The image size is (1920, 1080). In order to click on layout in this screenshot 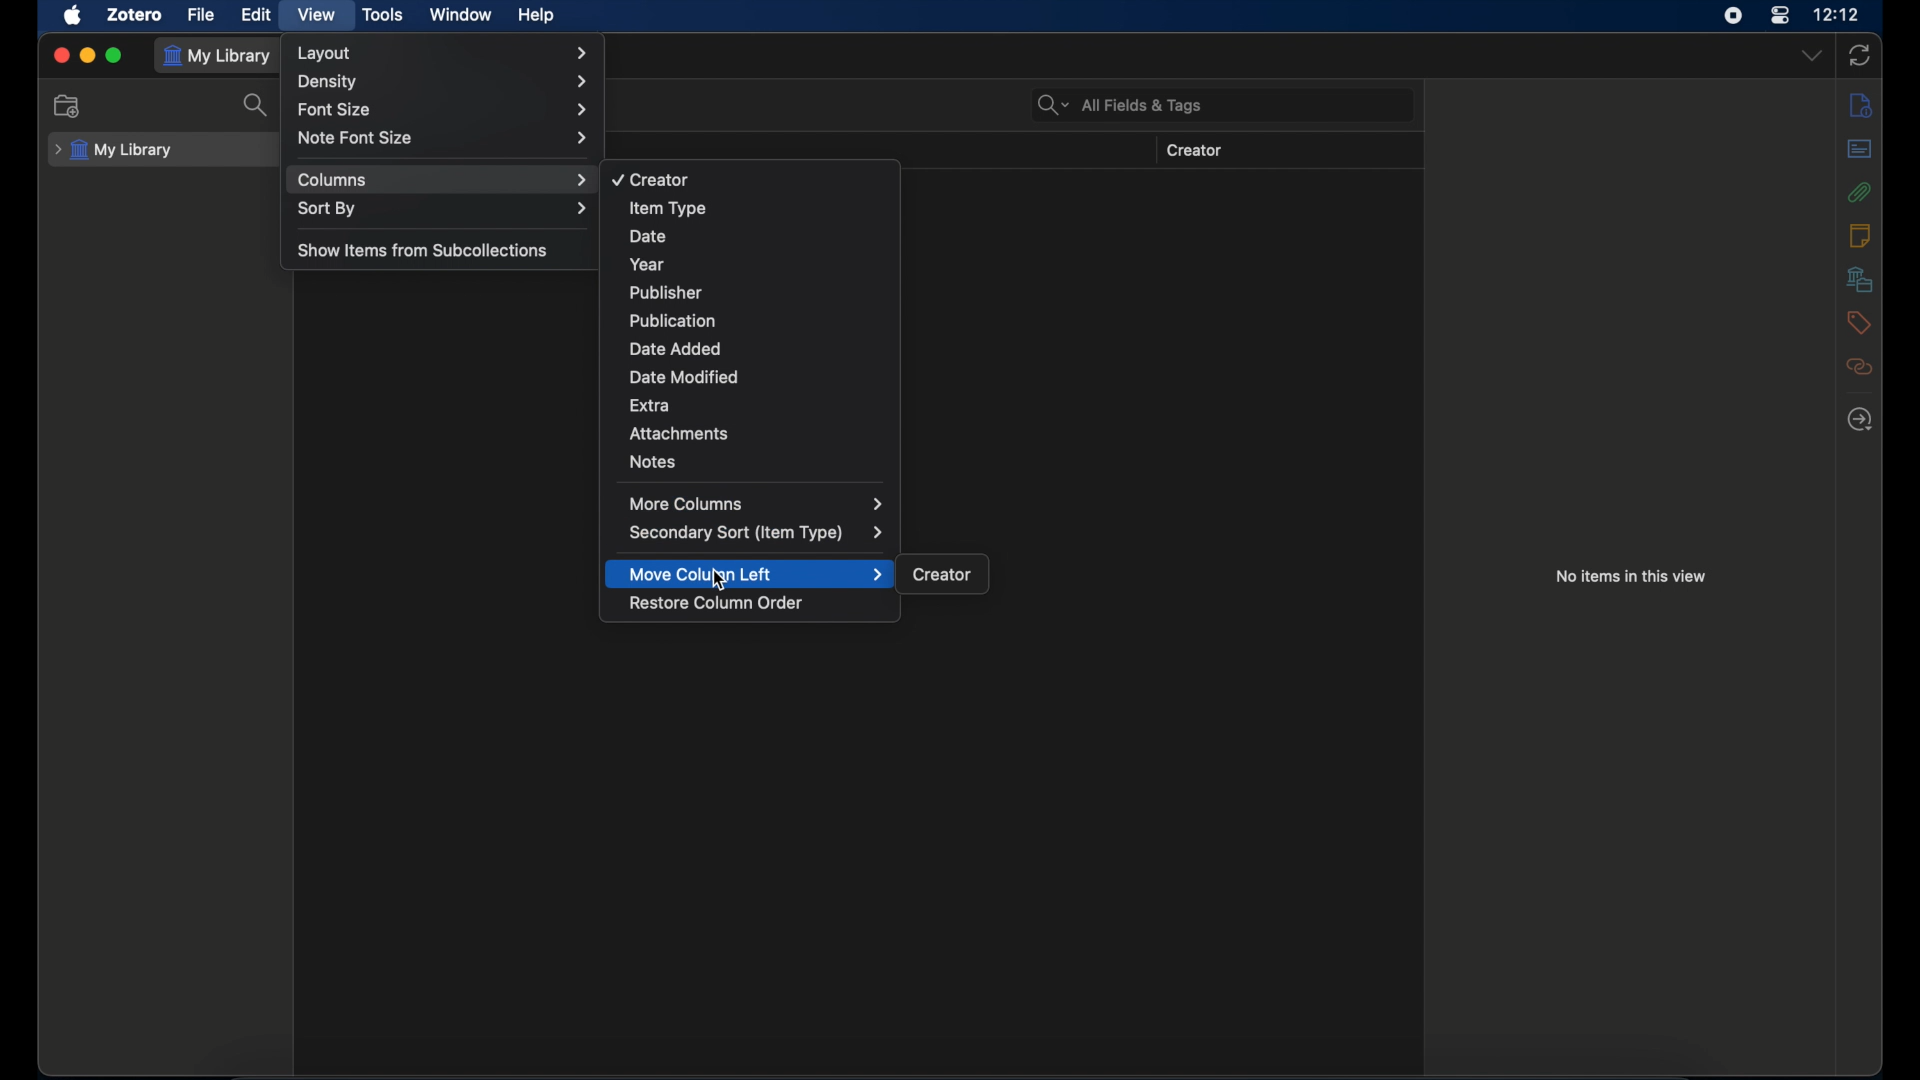, I will do `click(445, 53)`.